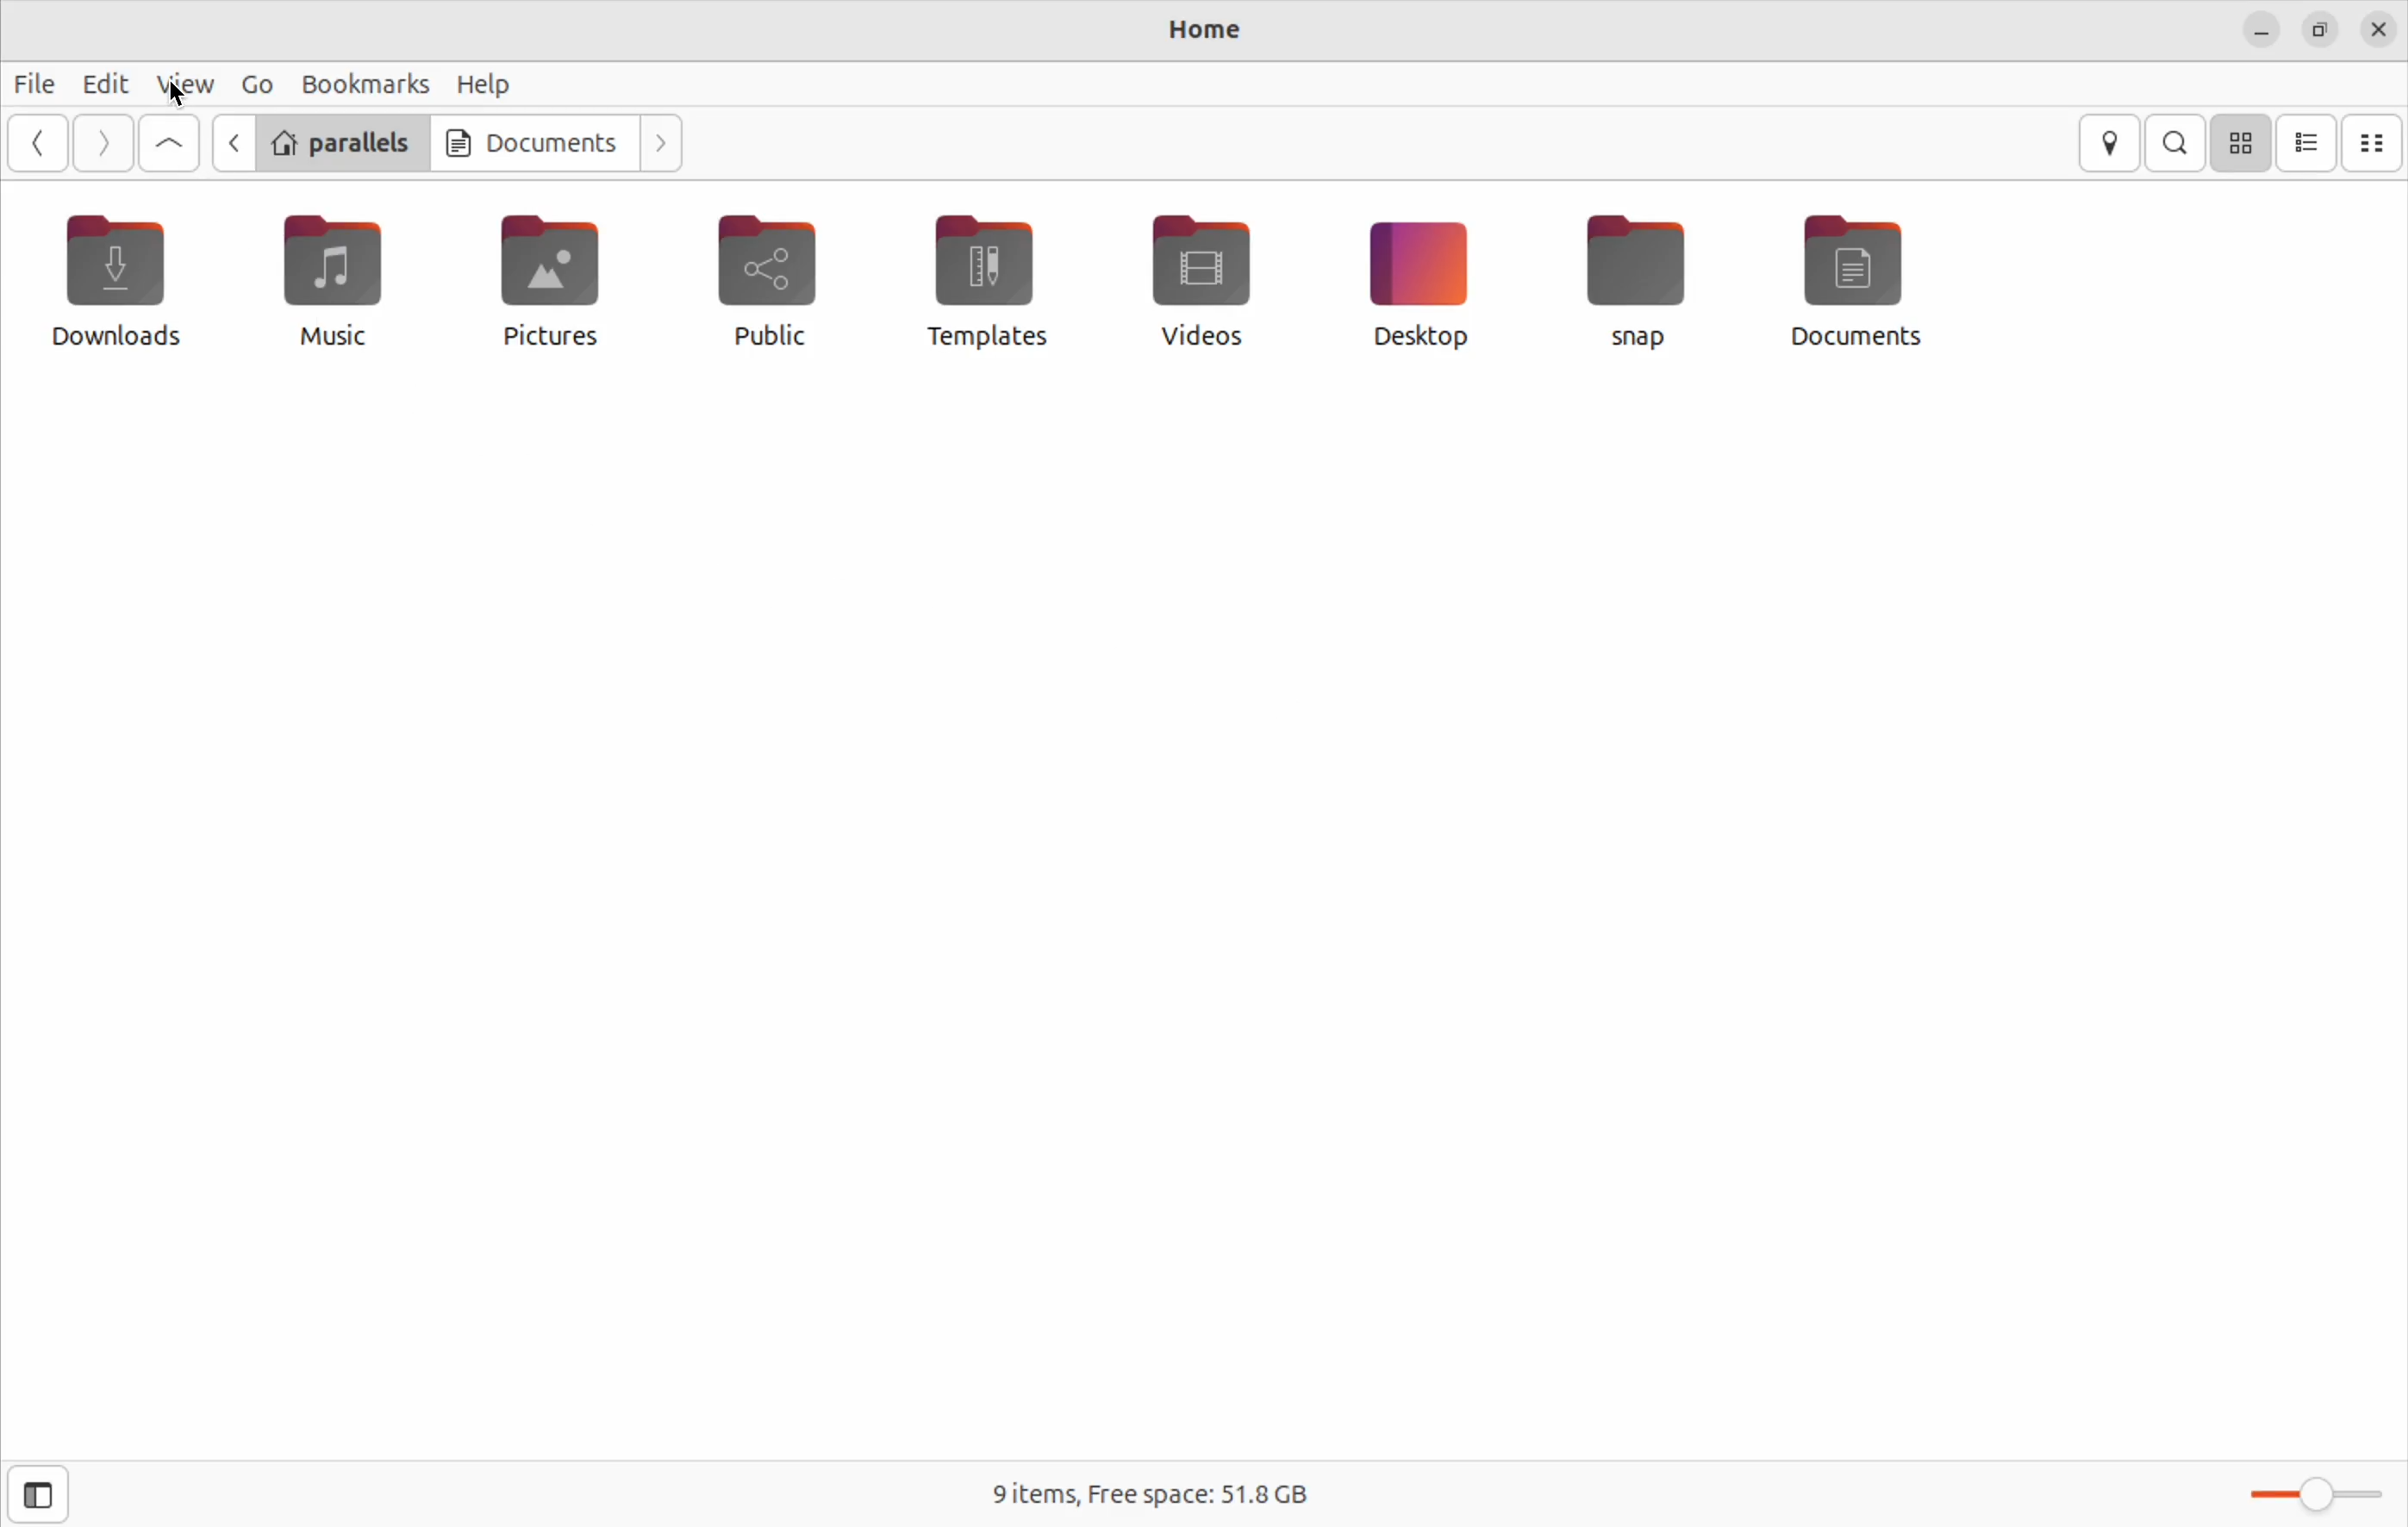 The width and height of the screenshot is (2408, 1527). Describe the element at coordinates (485, 83) in the screenshot. I see `Help` at that location.